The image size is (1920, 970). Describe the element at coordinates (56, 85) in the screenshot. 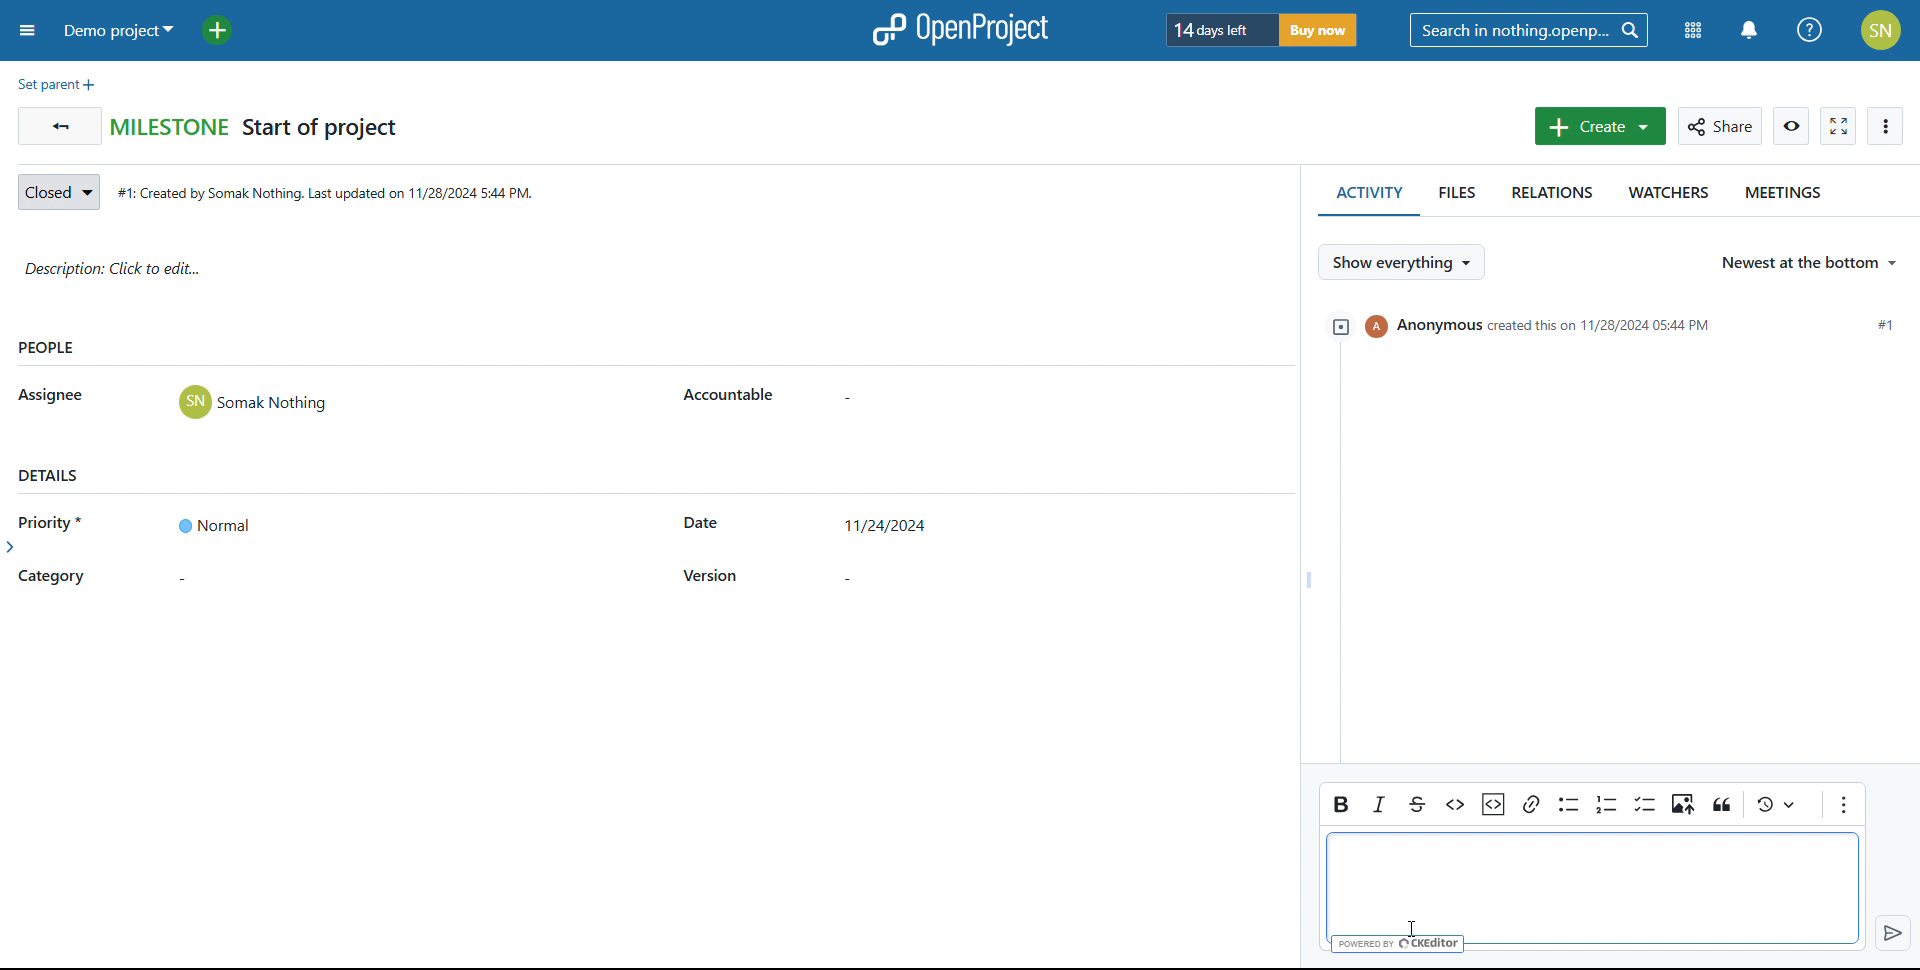

I see `set parent` at that location.